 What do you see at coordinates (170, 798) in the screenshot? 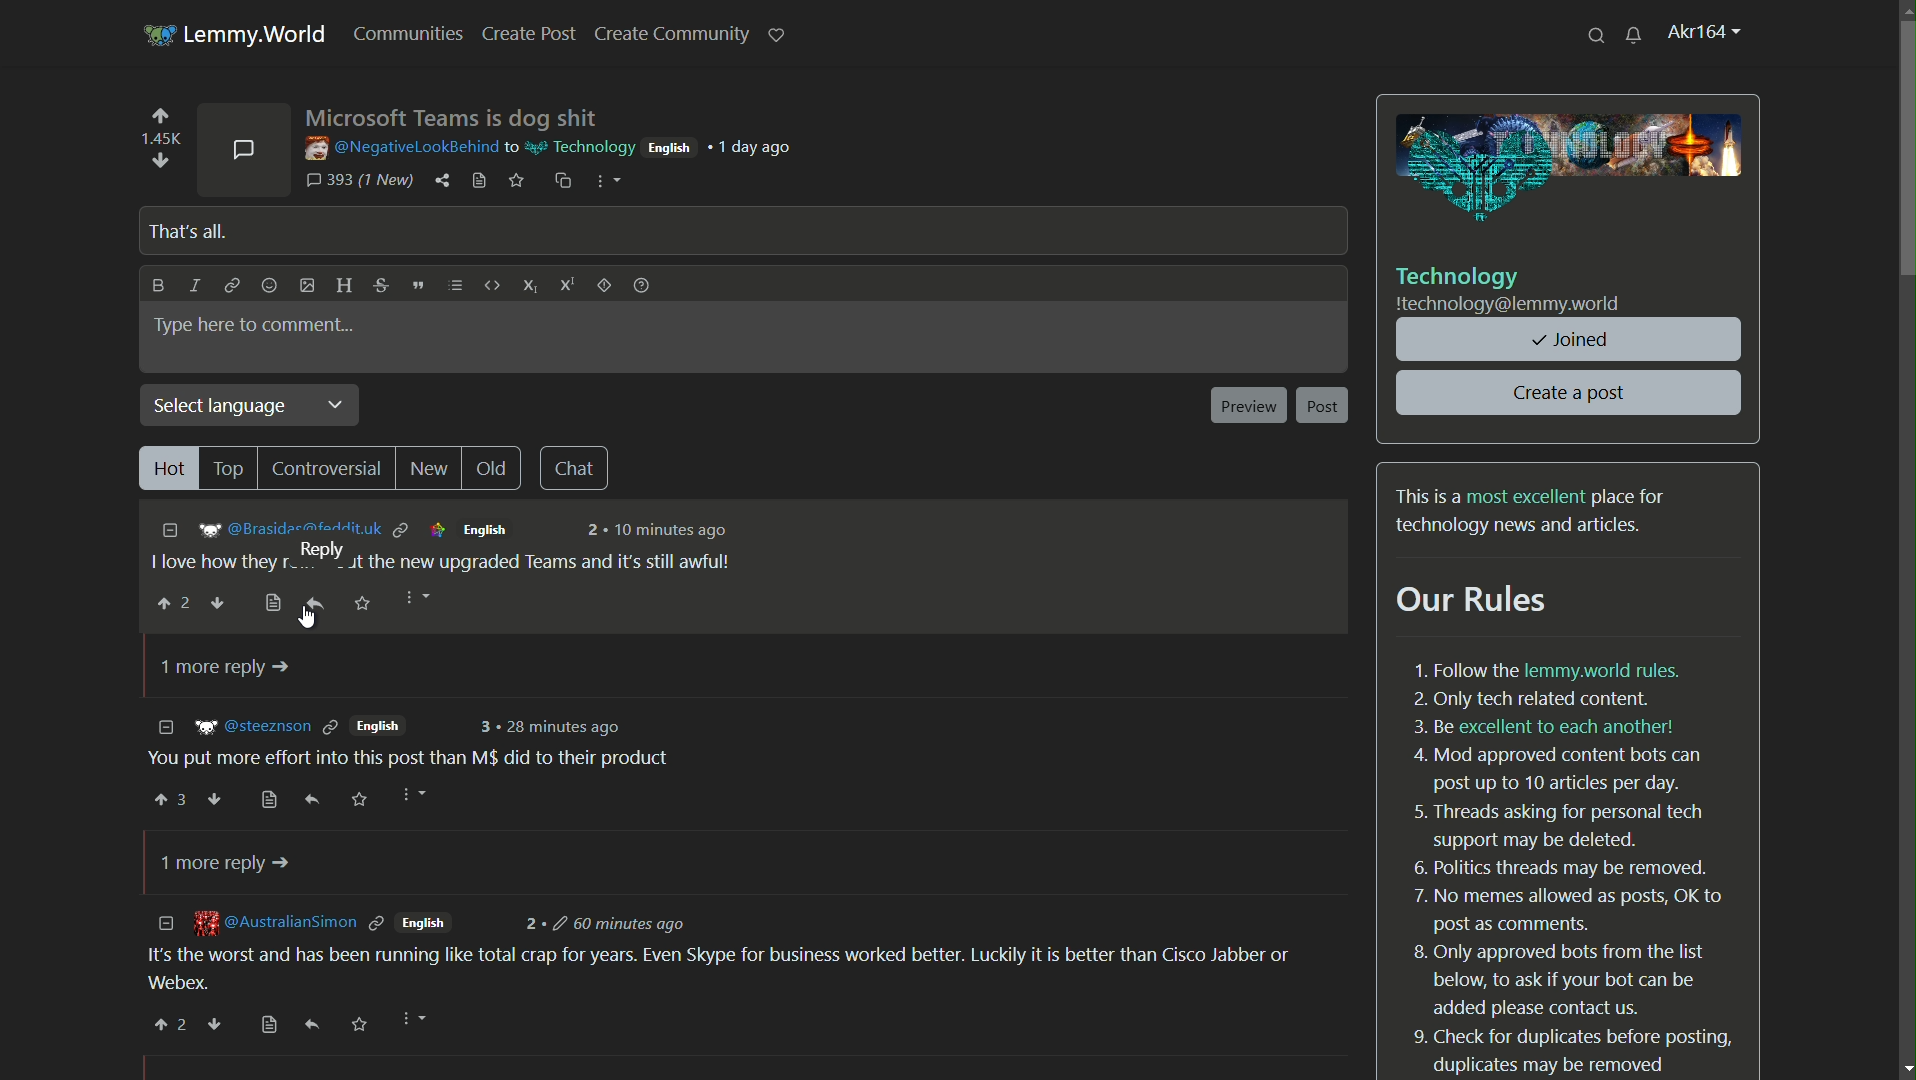
I see `upvote` at bounding box center [170, 798].